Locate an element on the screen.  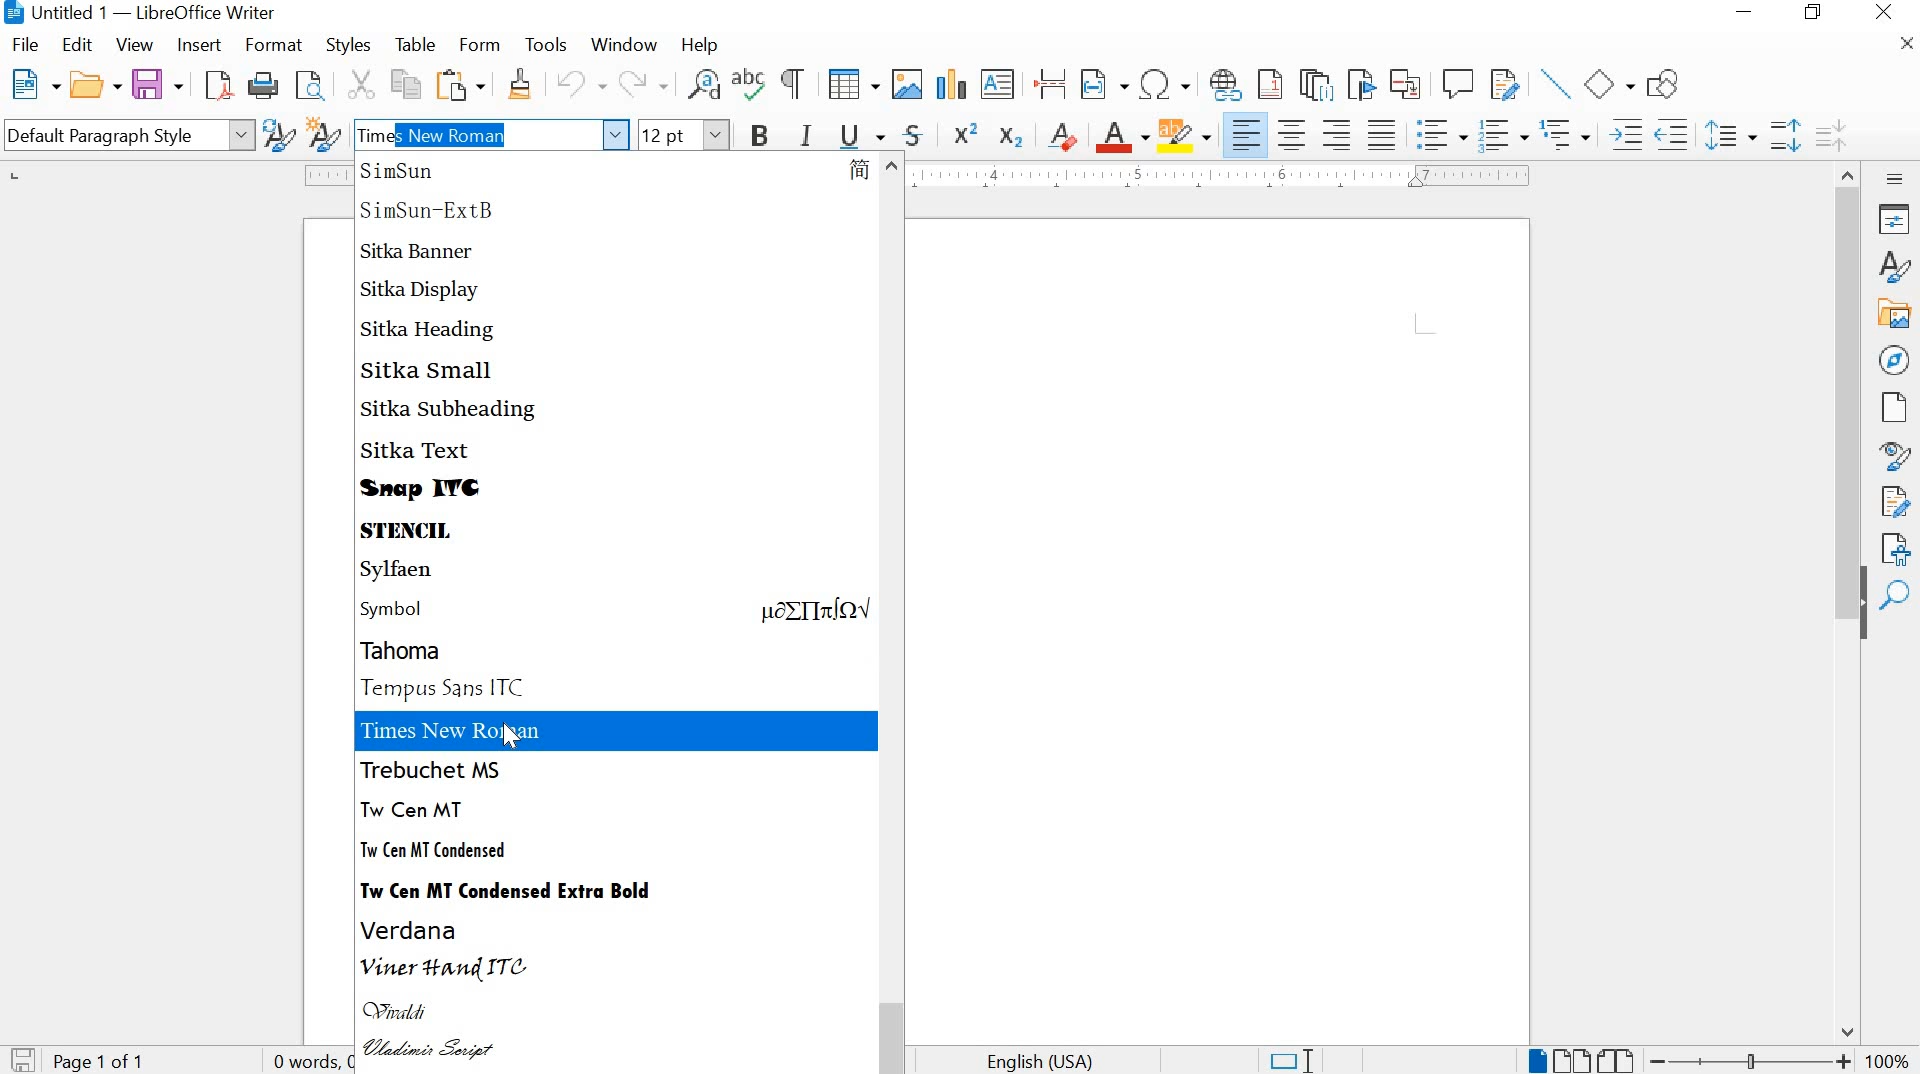
WORD AND CHARACTER COUNT is located at coordinates (307, 1056).